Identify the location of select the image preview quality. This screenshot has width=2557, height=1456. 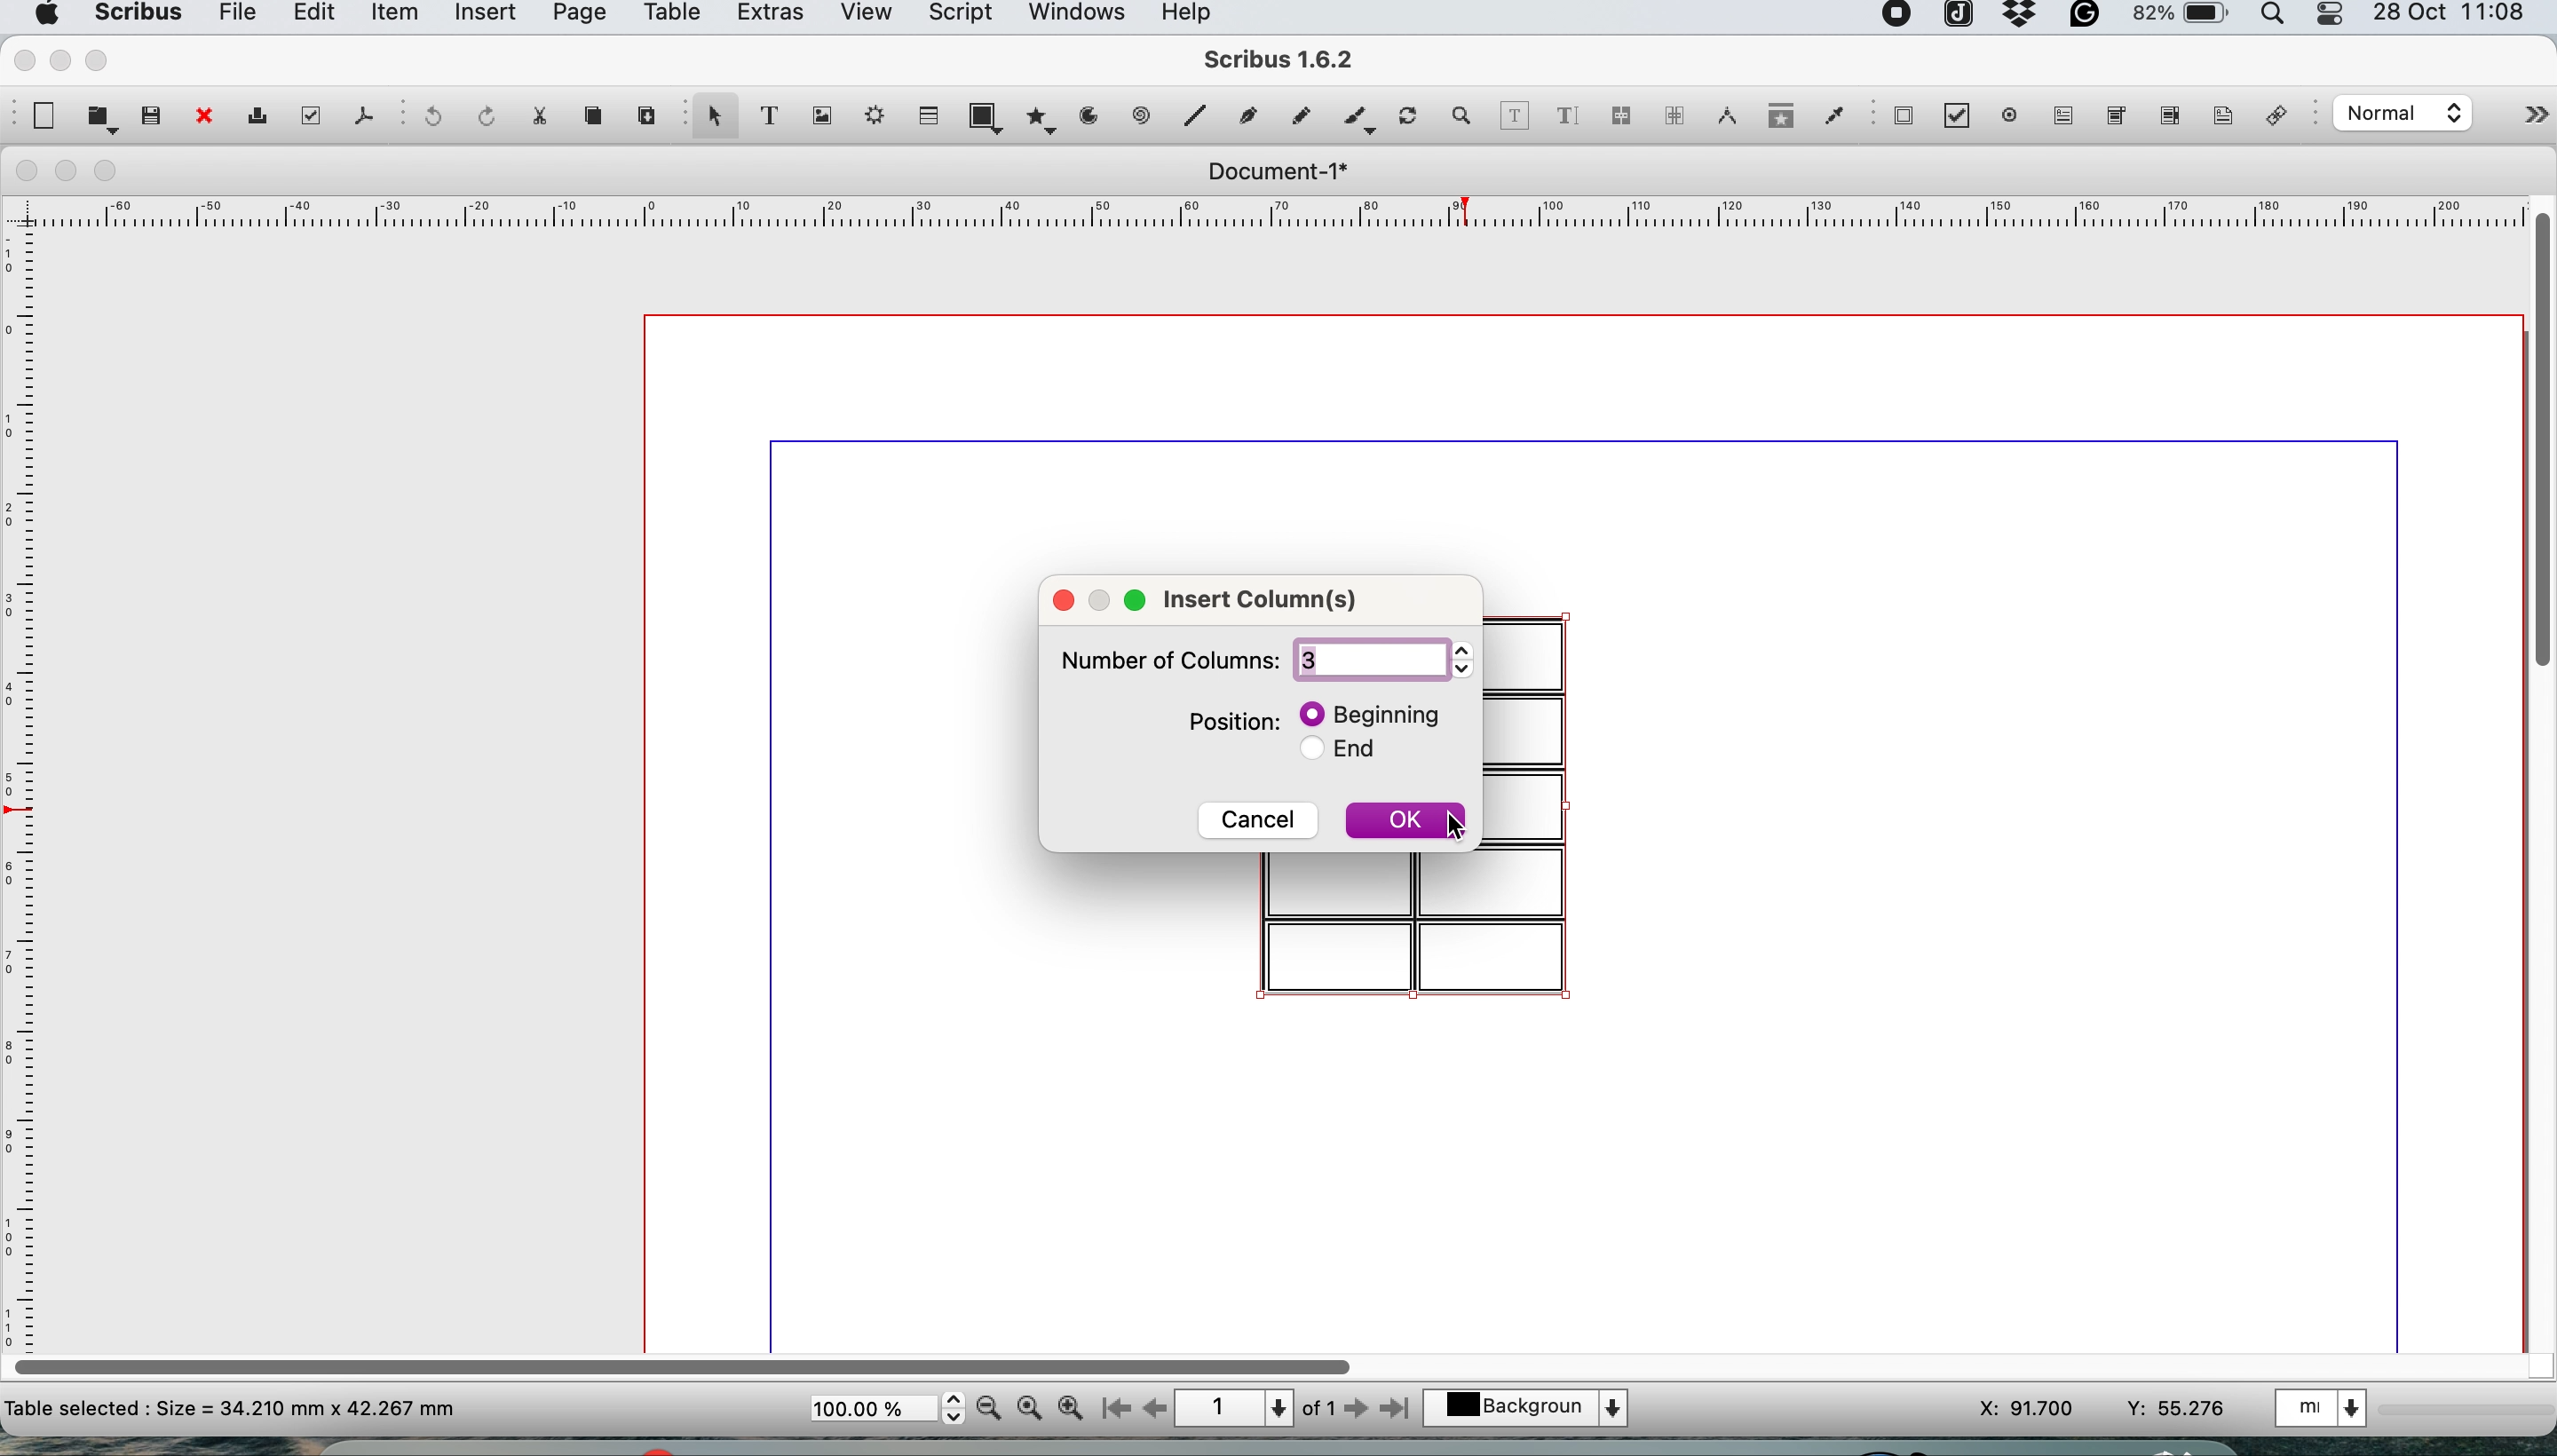
(2398, 113).